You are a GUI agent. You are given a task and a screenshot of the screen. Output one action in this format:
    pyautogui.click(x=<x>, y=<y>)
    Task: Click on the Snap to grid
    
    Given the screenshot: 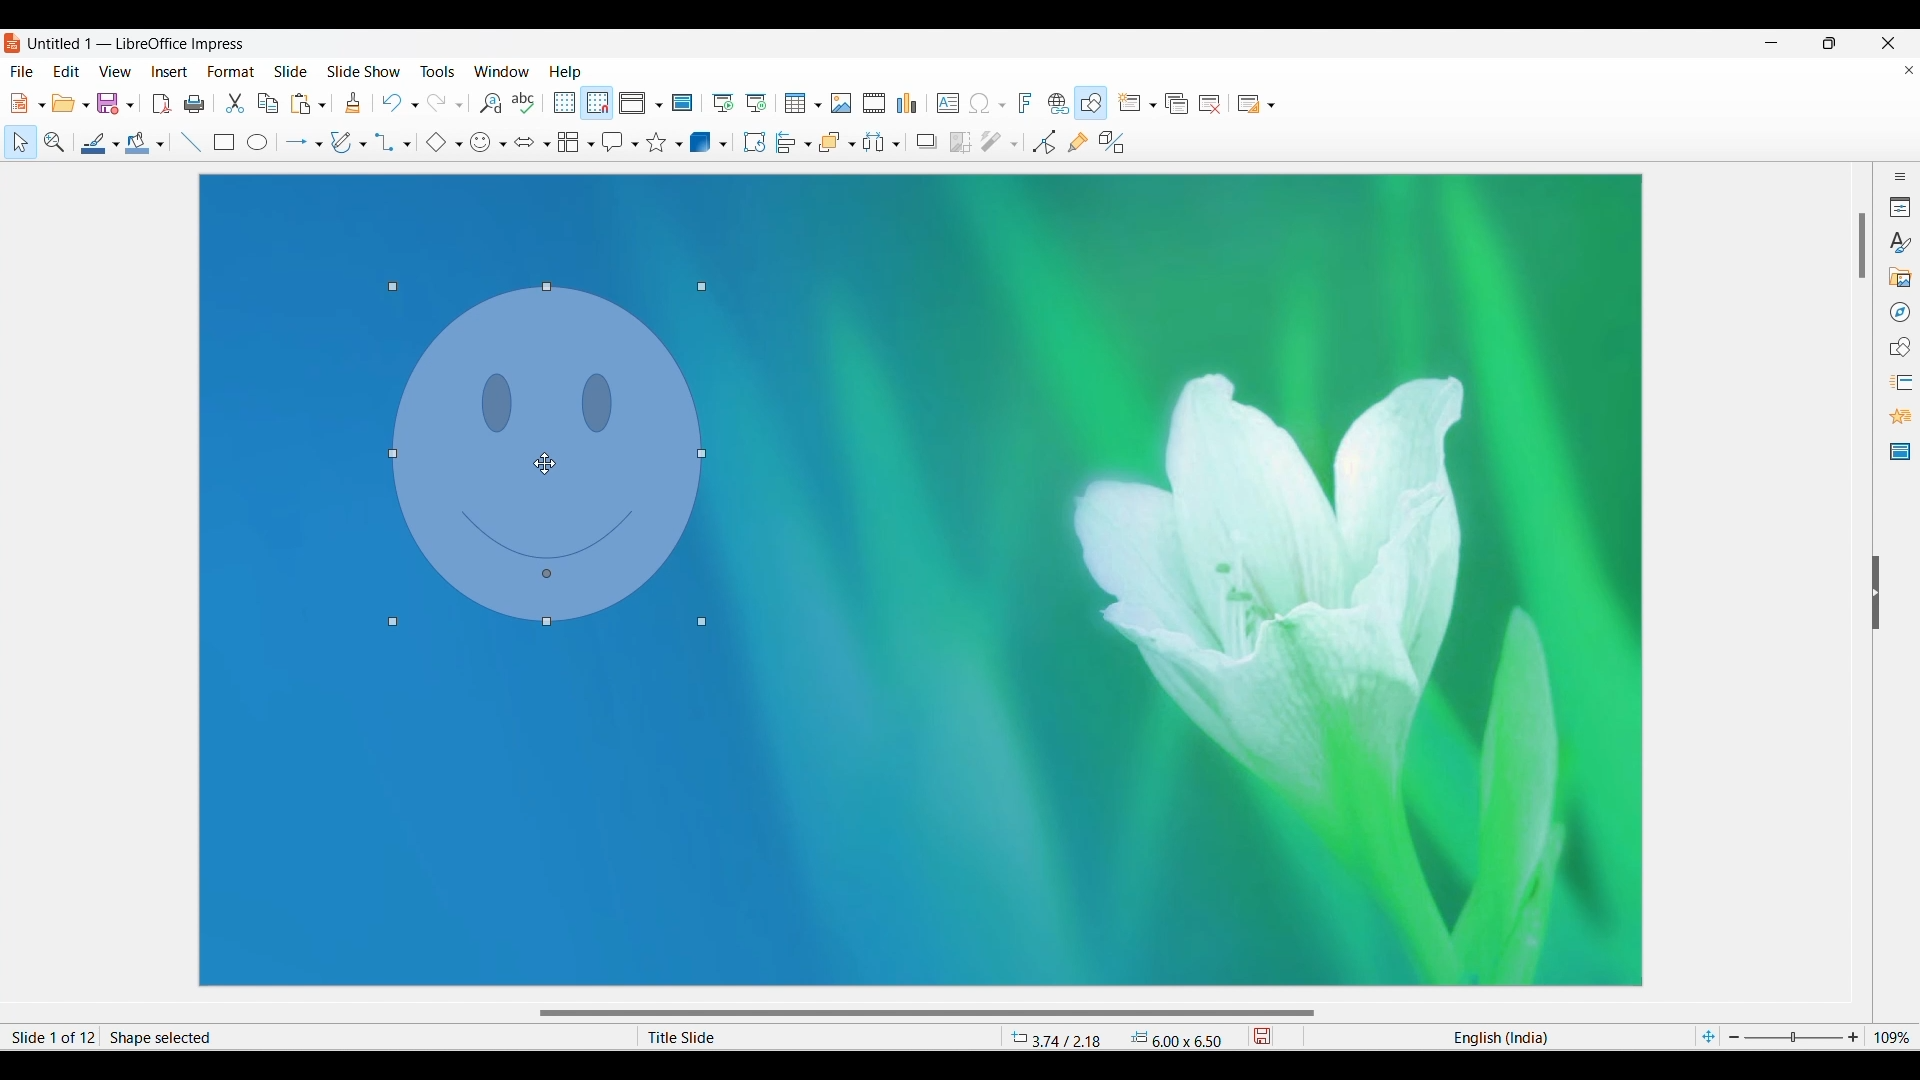 What is the action you would take?
    pyautogui.click(x=597, y=104)
    